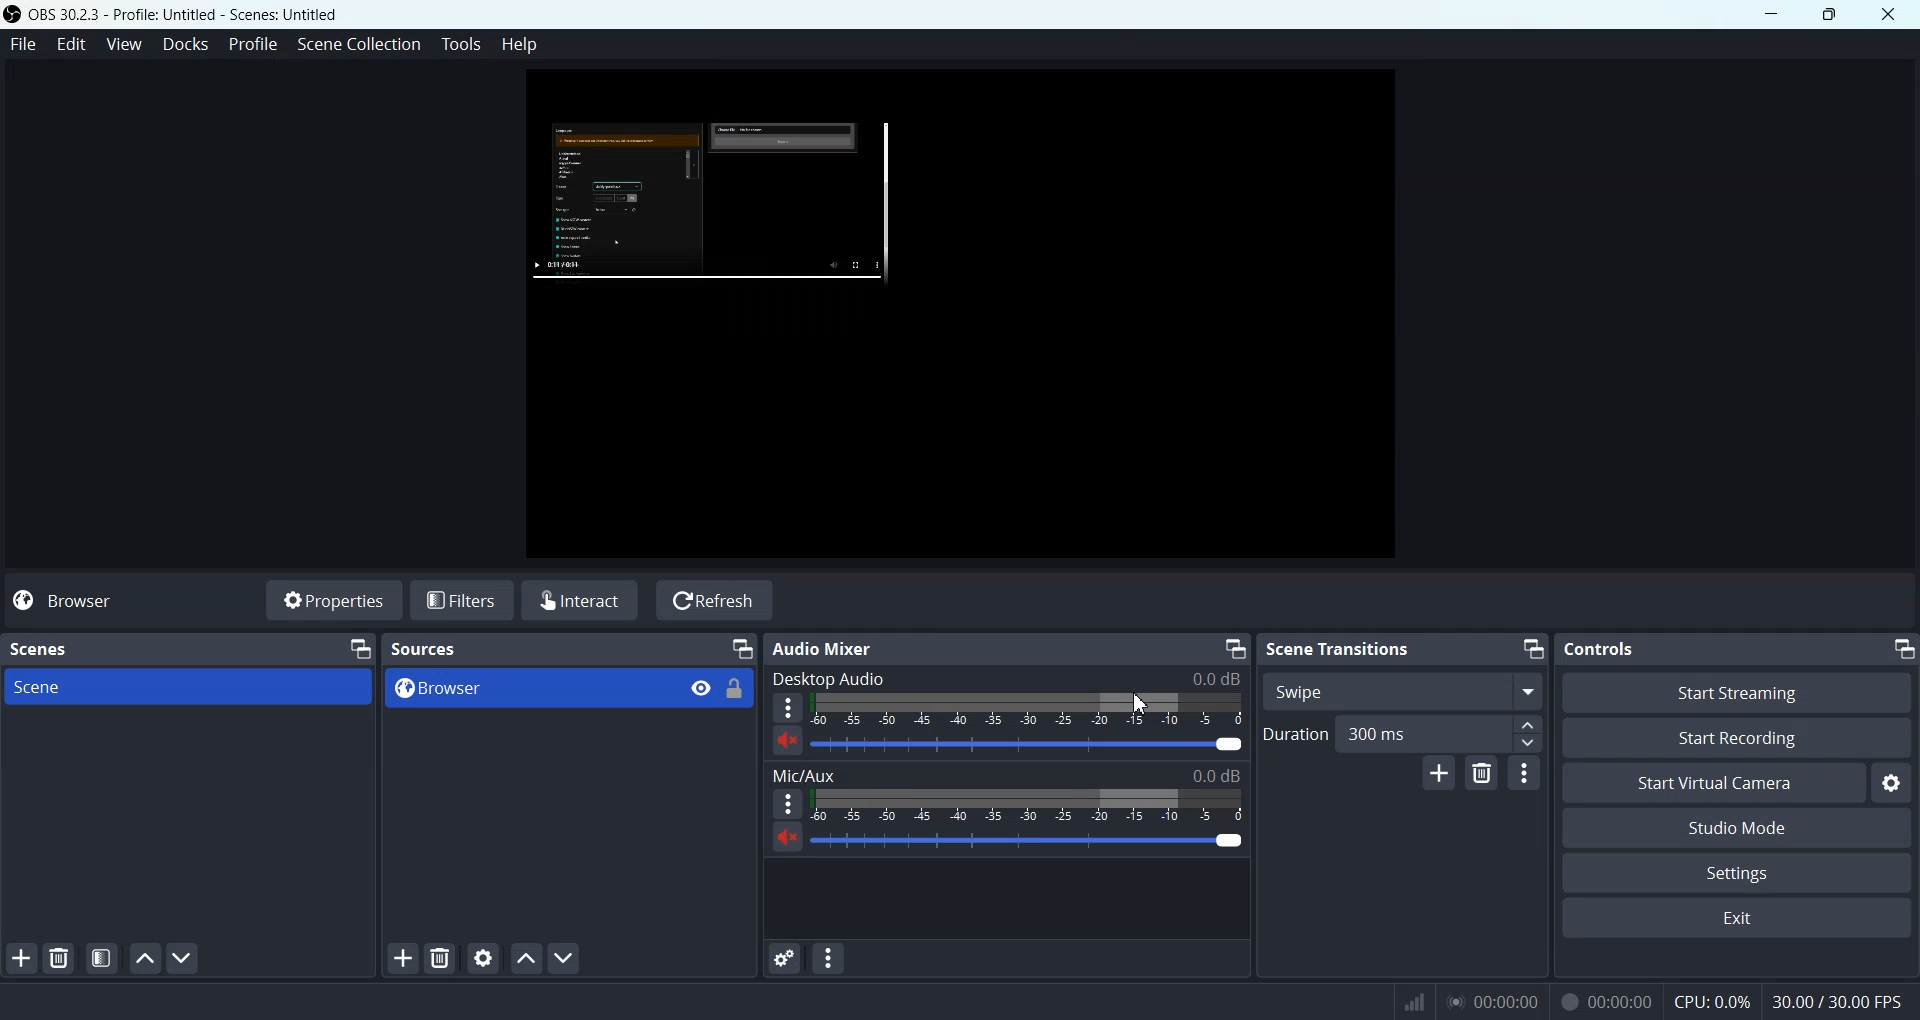  Describe the element at coordinates (701, 689) in the screenshot. I see `Eye` at that location.